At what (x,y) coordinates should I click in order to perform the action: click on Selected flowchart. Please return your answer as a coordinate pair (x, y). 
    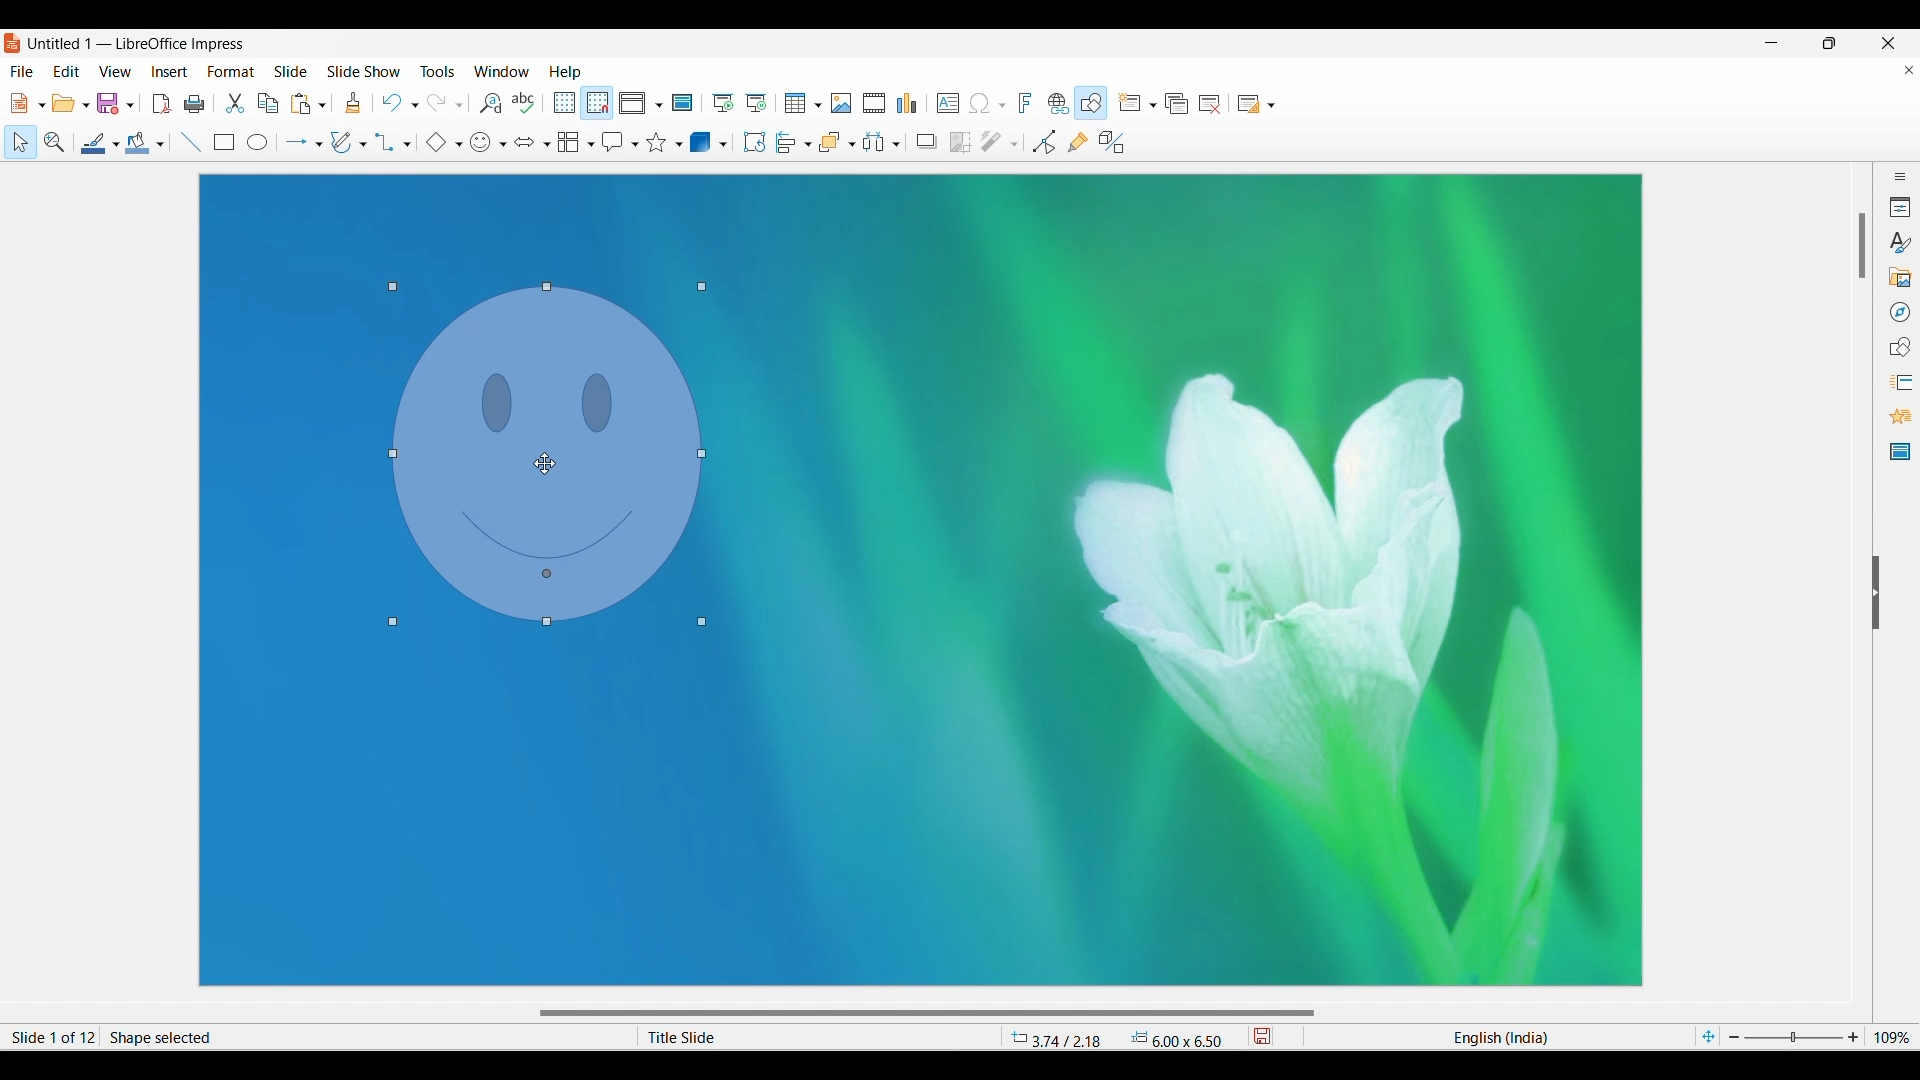
    Looking at the image, I should click on (569, 142).